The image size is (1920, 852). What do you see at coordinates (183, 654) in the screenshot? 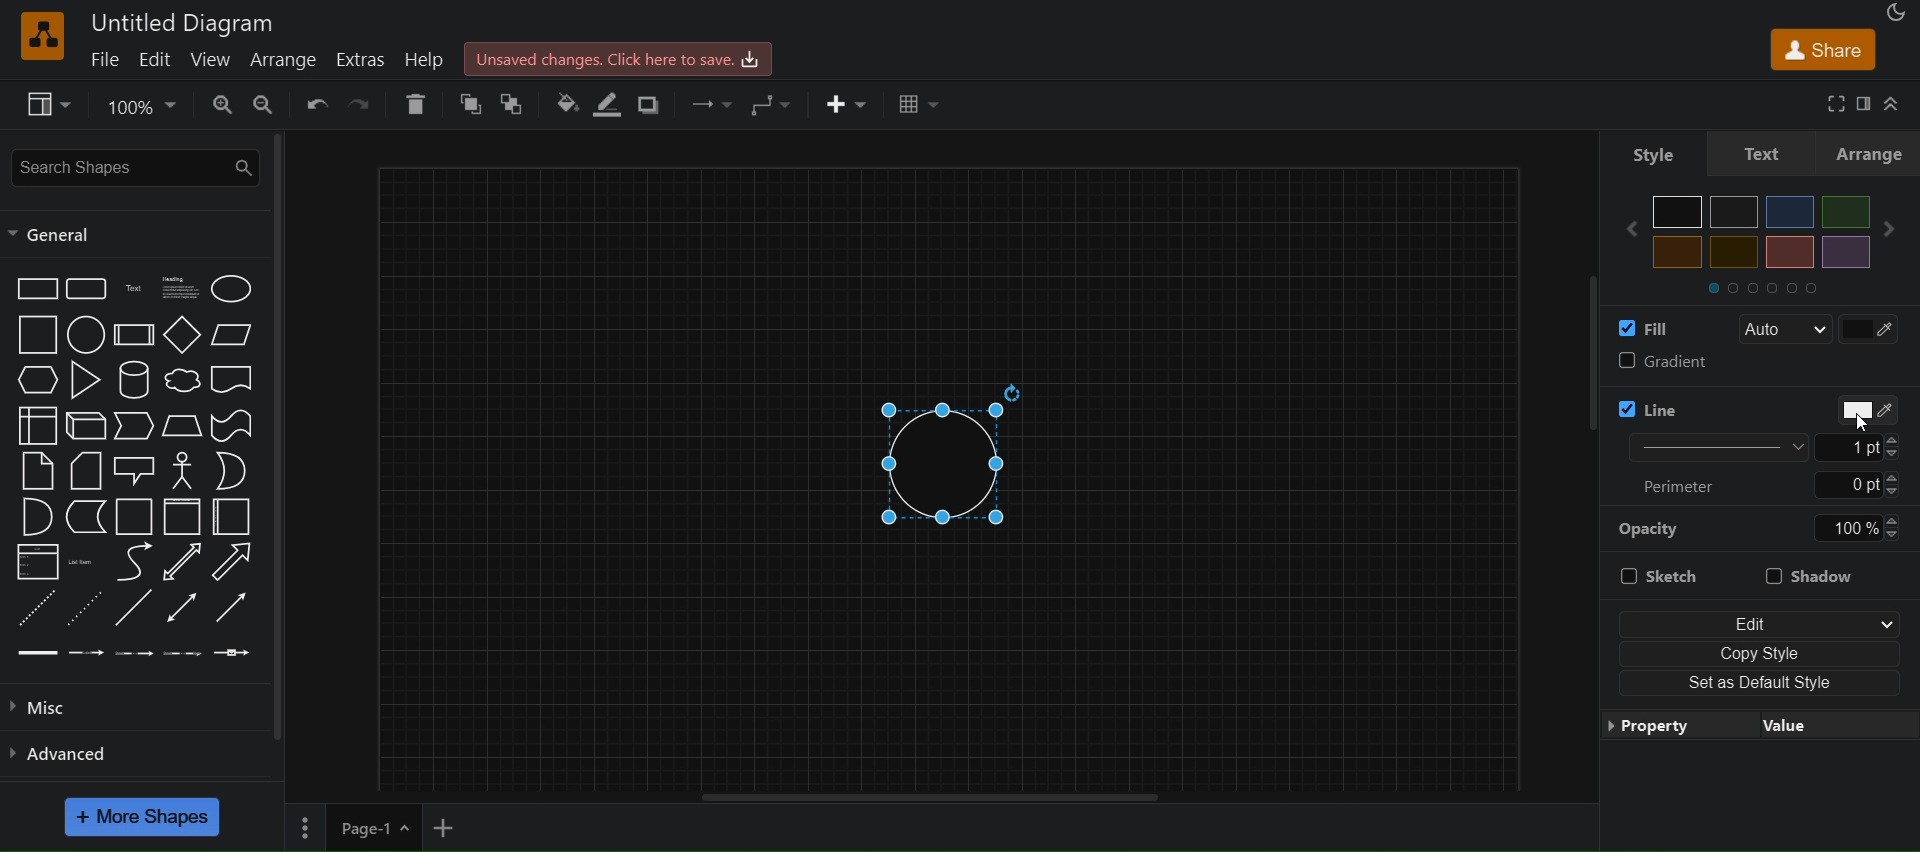
I see `connector 4` at bounding box center [183, 654].